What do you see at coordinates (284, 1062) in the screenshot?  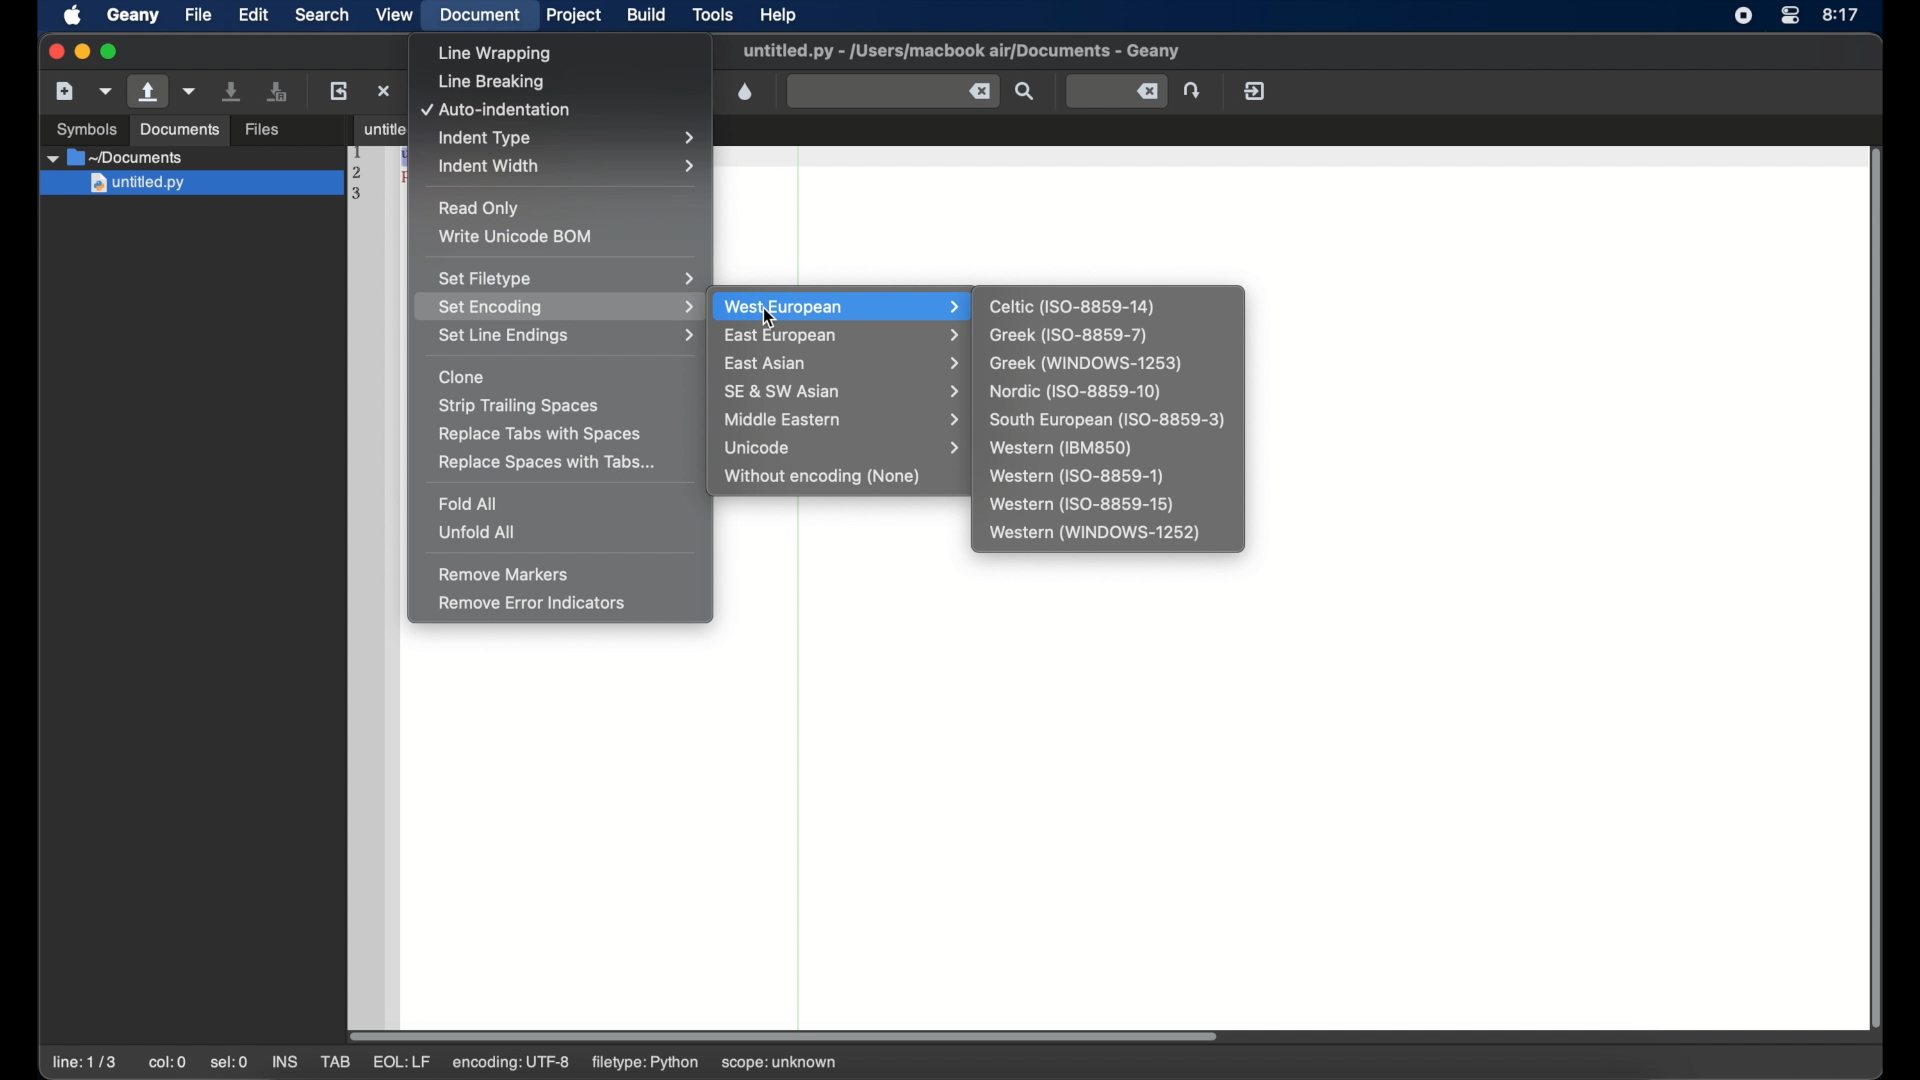 I see `ins` at bounding box center [284, 1062].